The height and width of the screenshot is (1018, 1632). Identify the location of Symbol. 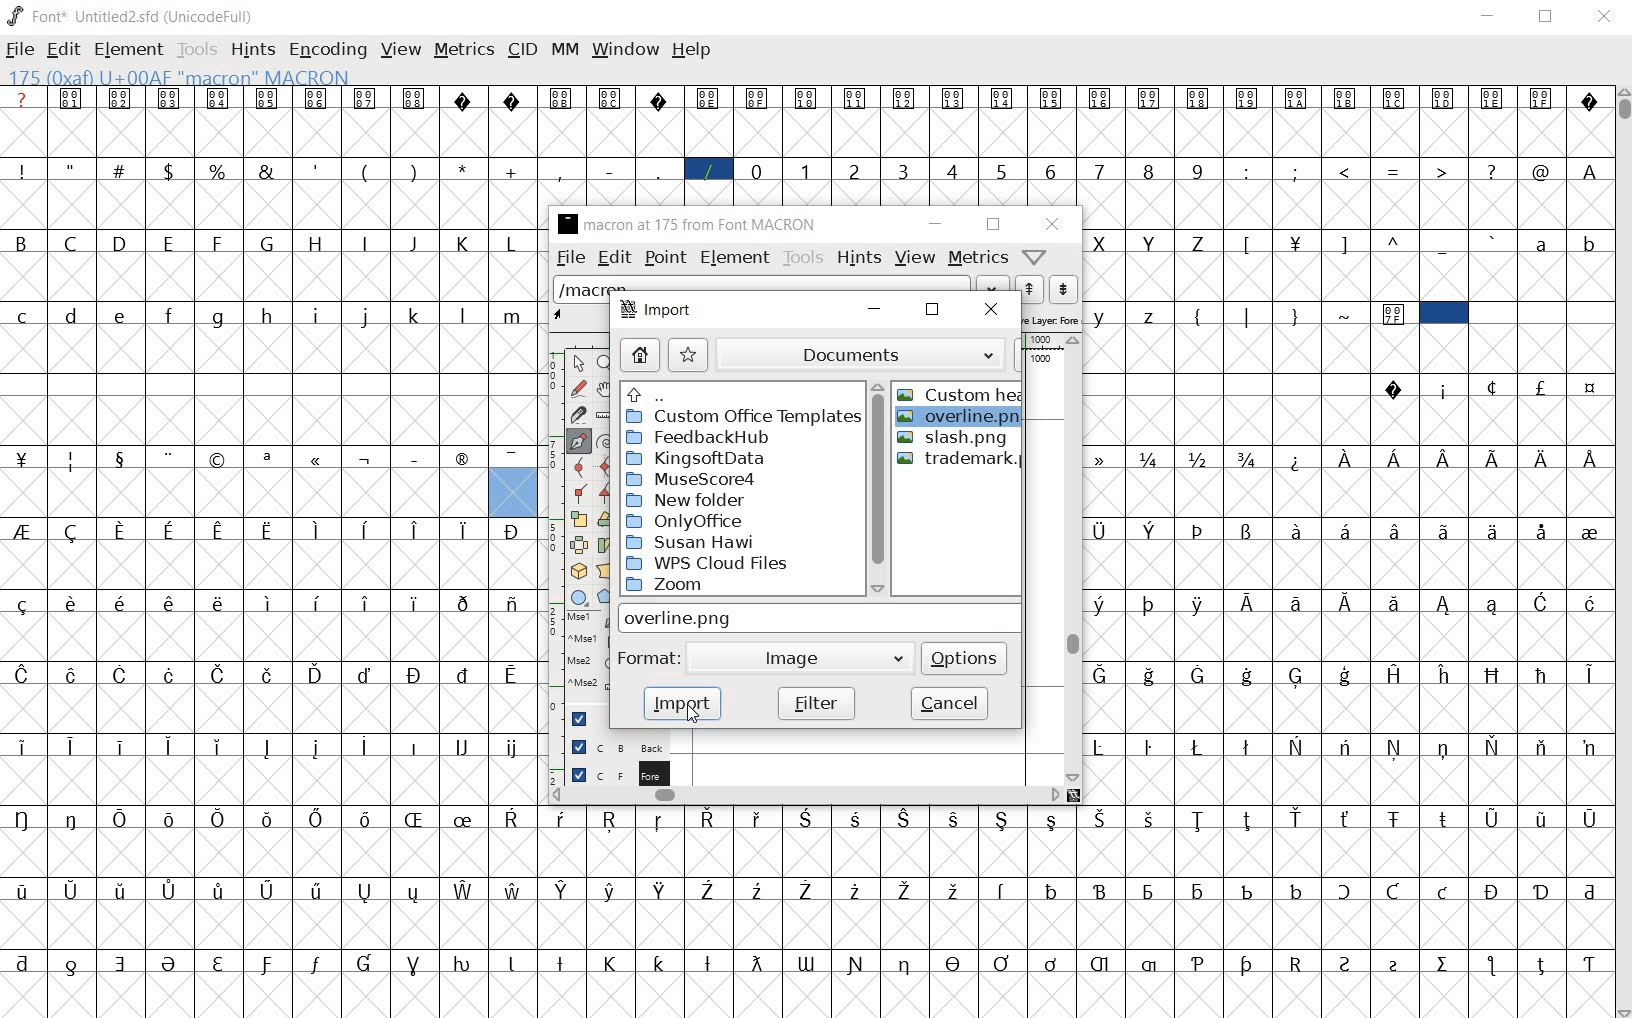
(1248, 100).